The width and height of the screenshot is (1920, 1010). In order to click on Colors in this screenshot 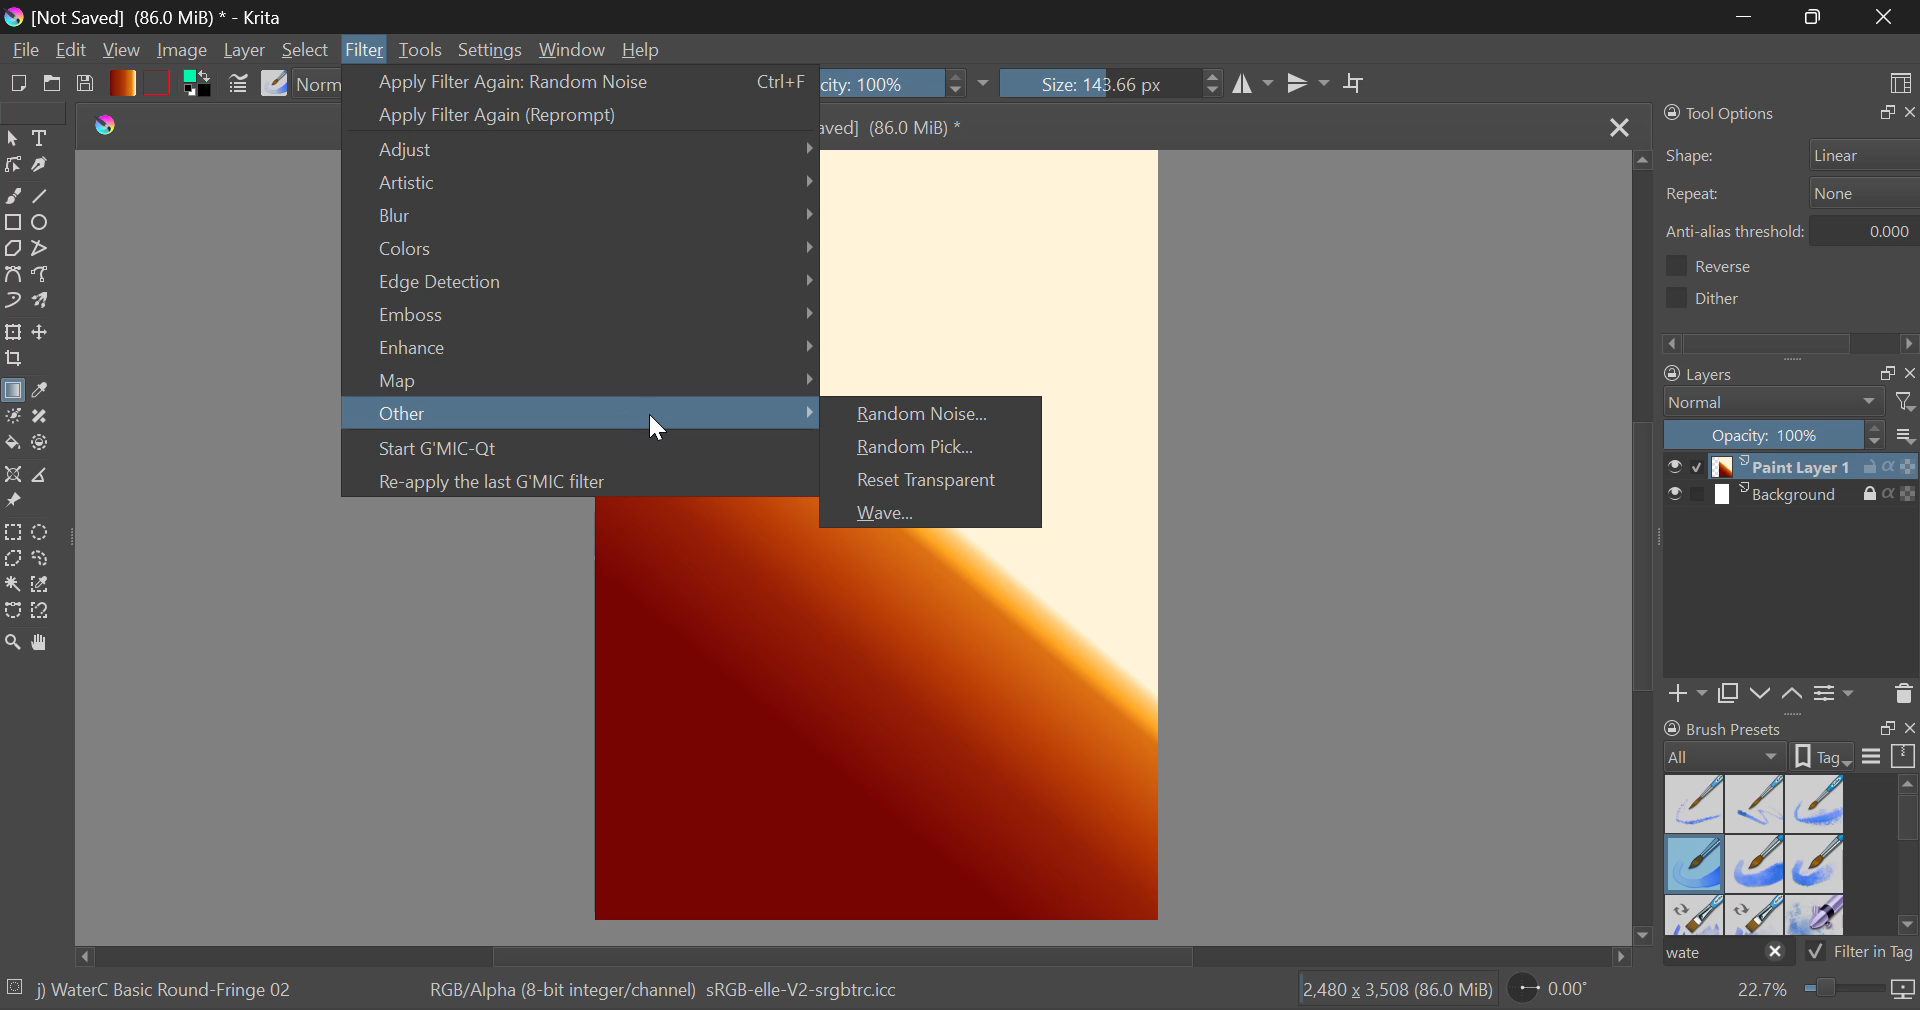, I will do `click(581, 248)`.